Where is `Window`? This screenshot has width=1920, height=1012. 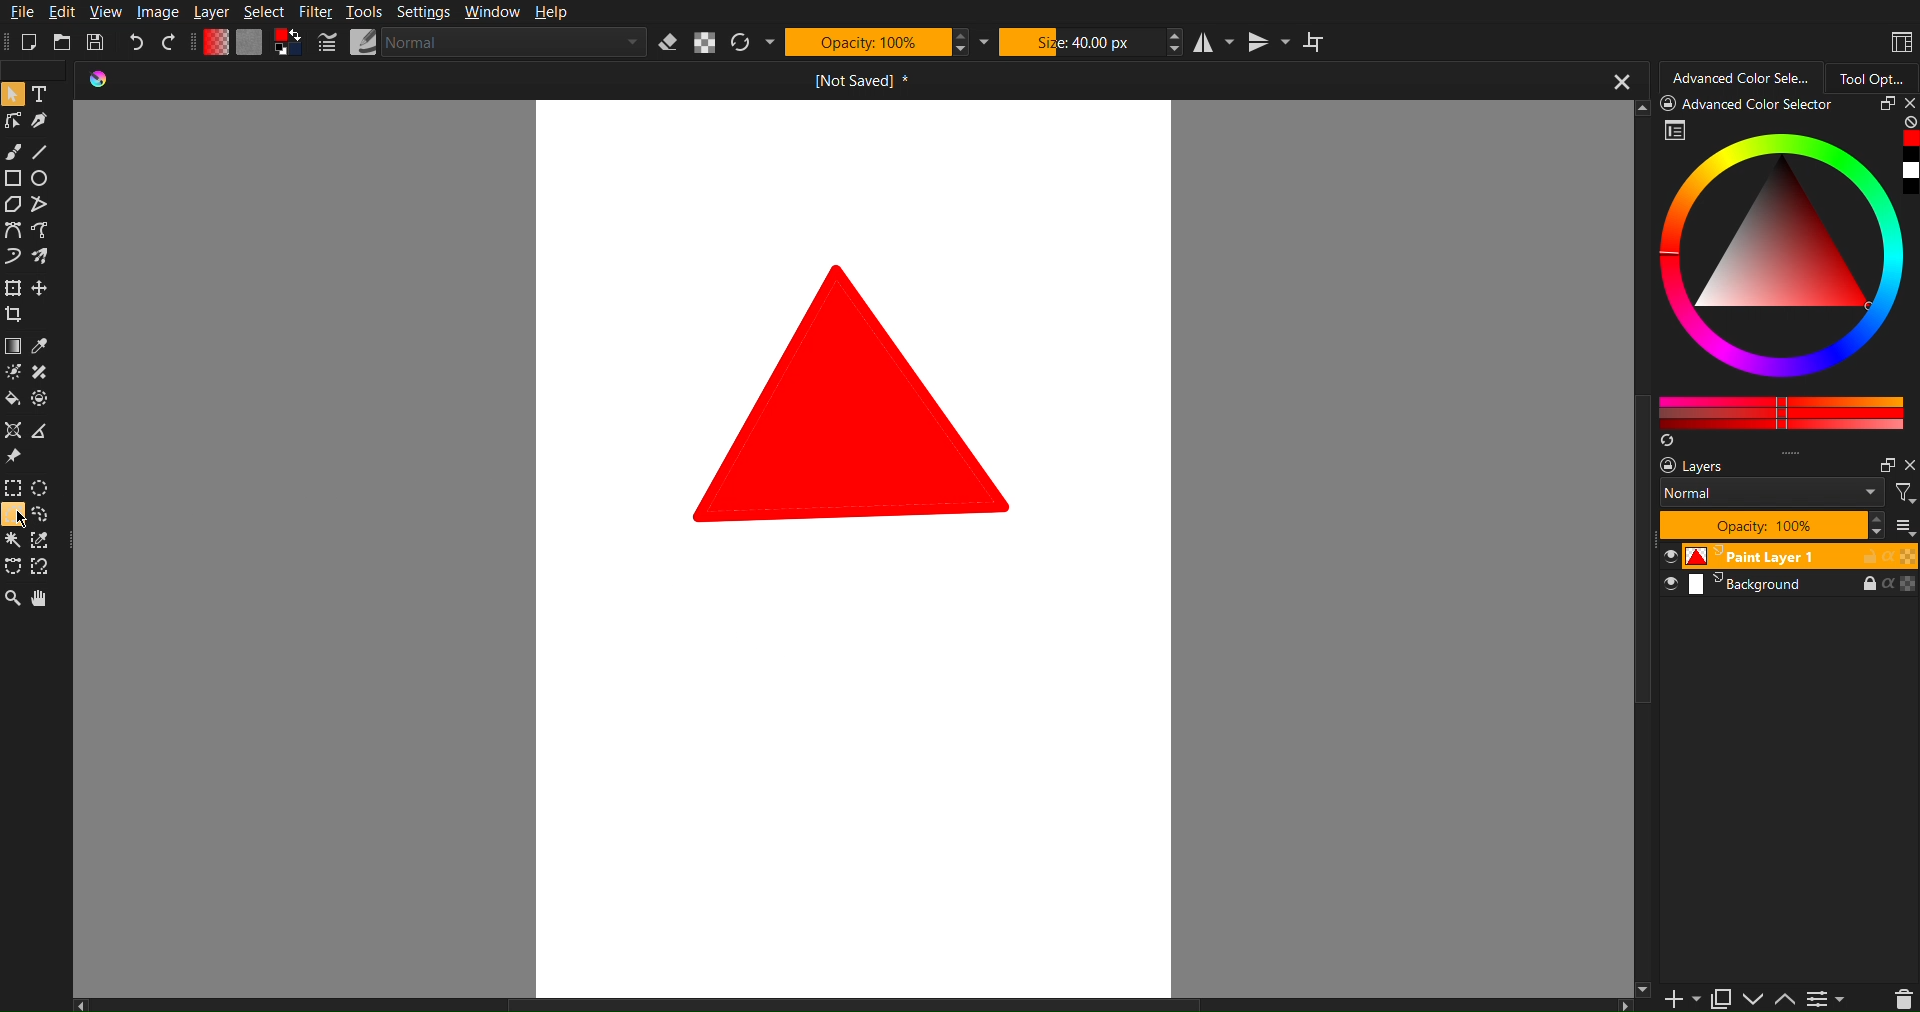
Window is located at coordinates (492, 14).